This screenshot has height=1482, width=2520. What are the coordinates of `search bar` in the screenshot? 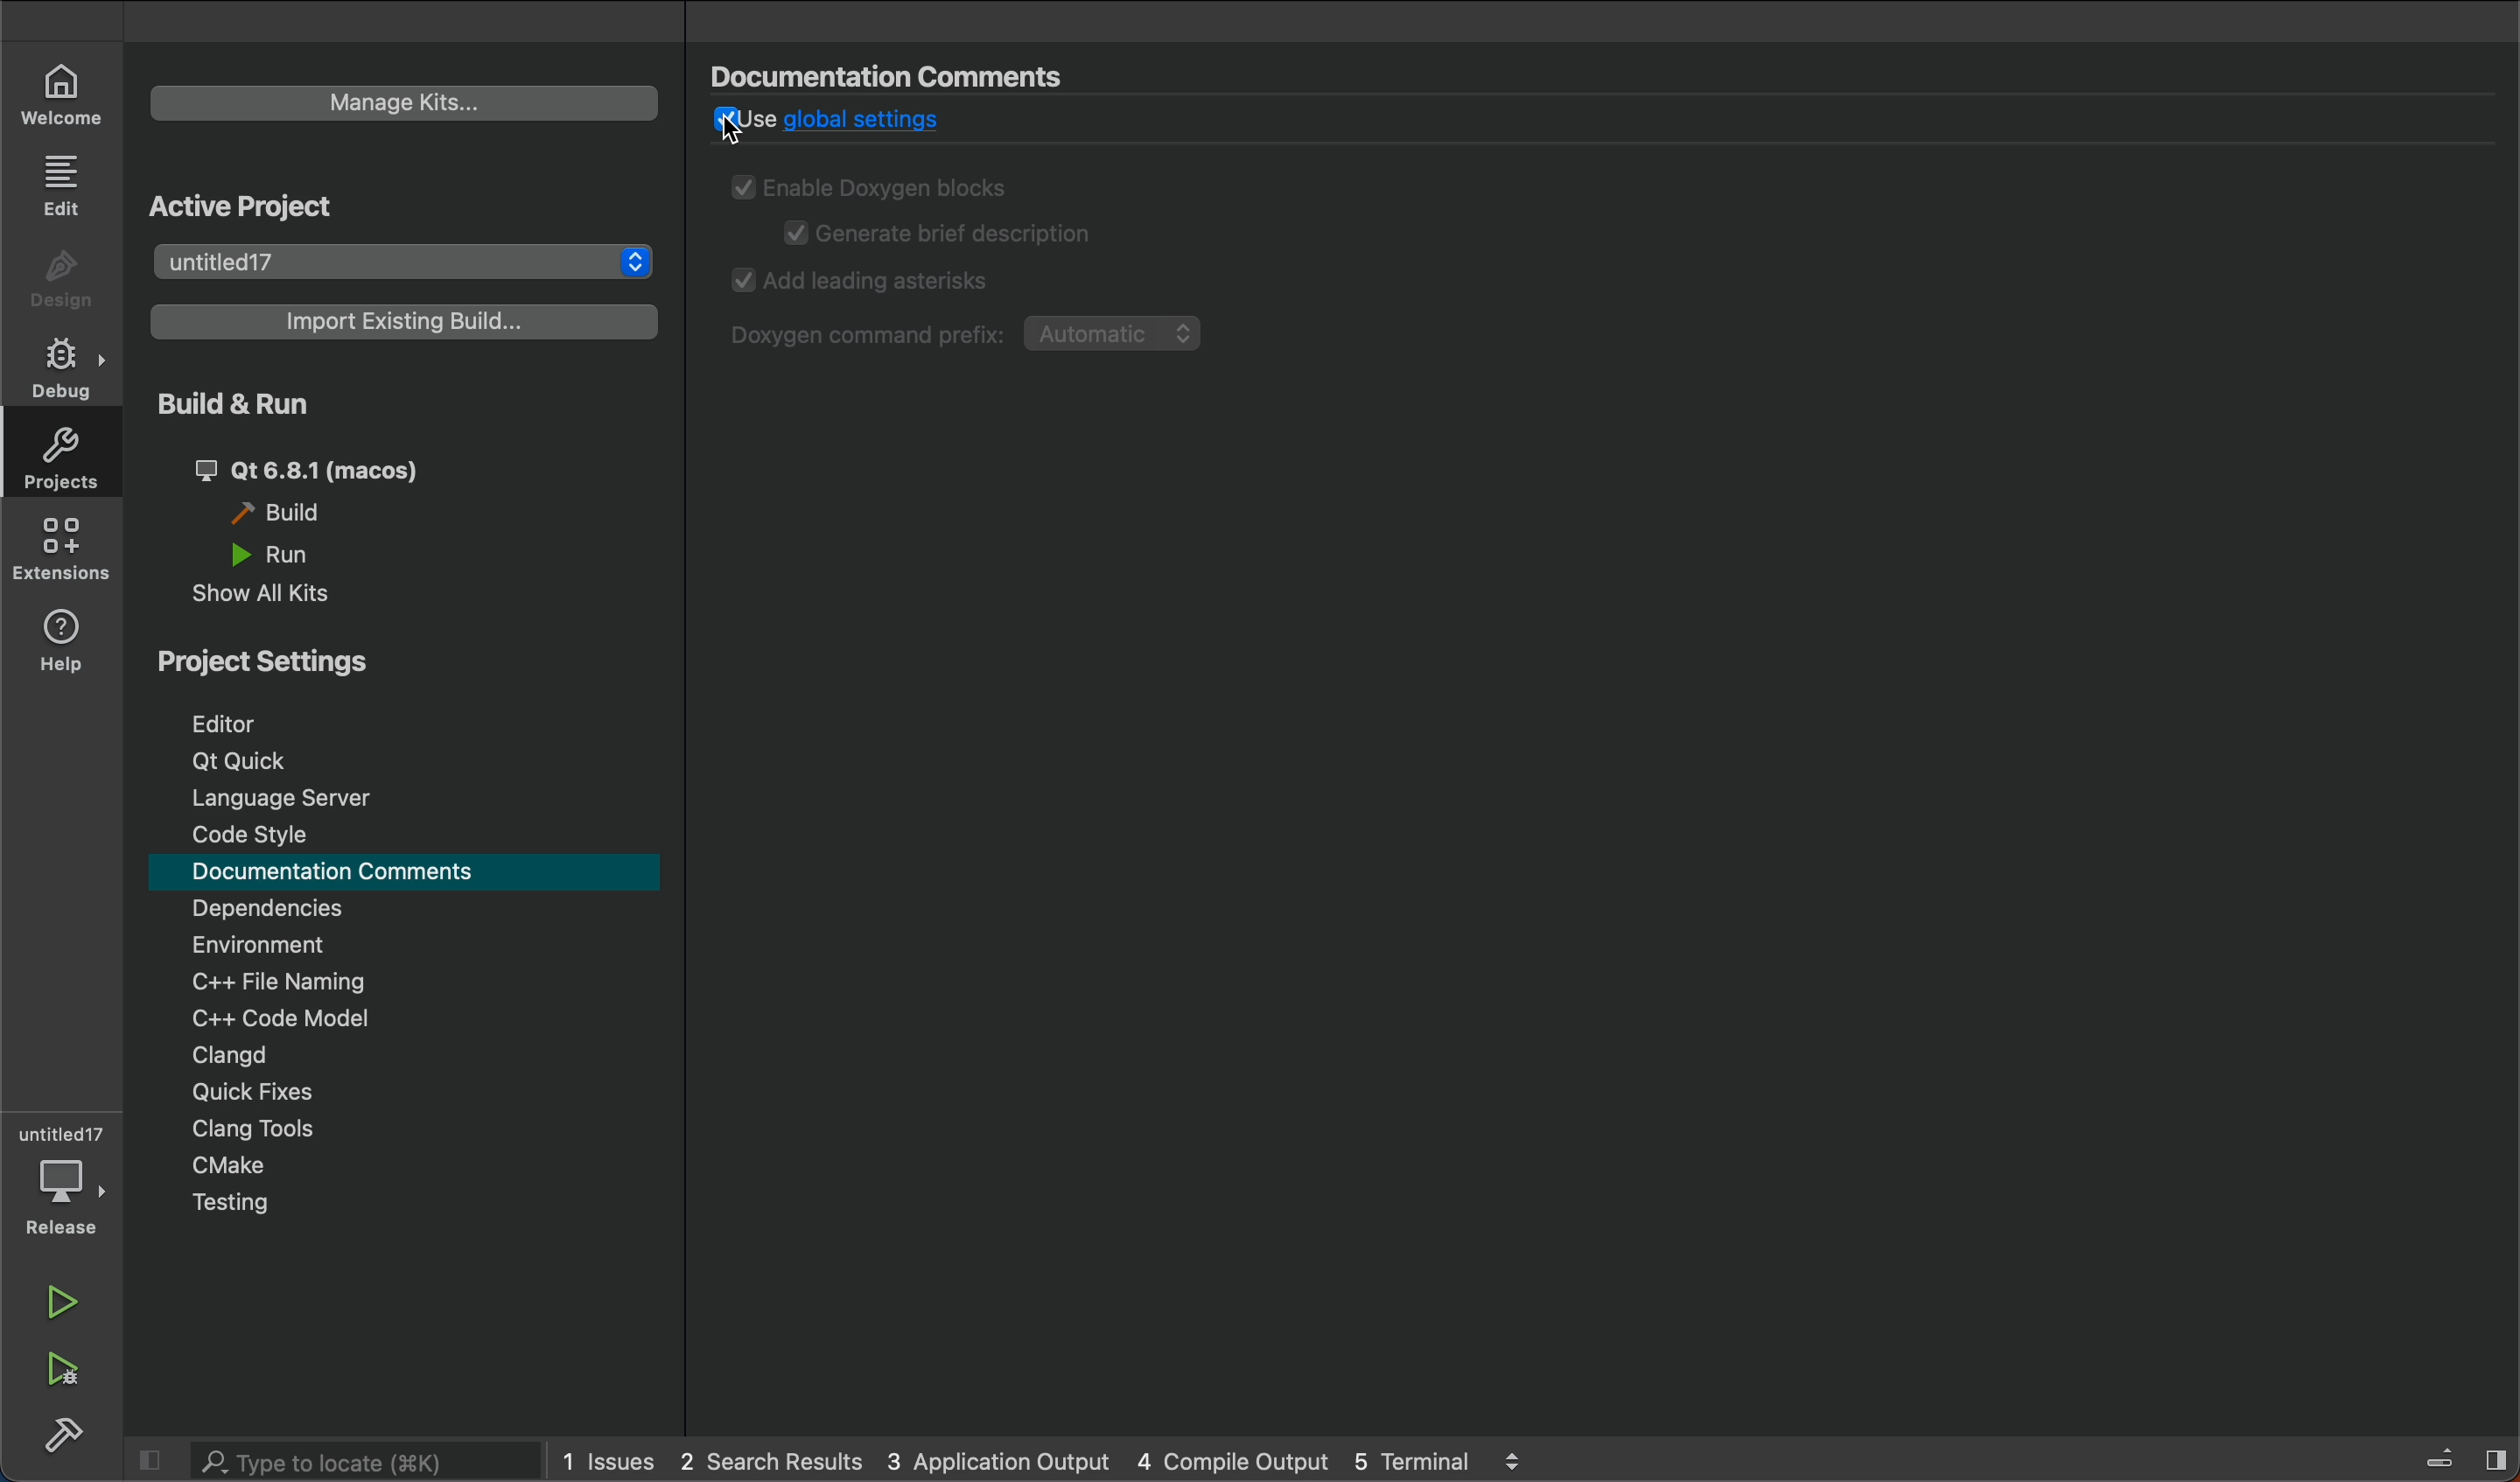 It's located at (366, 1461).